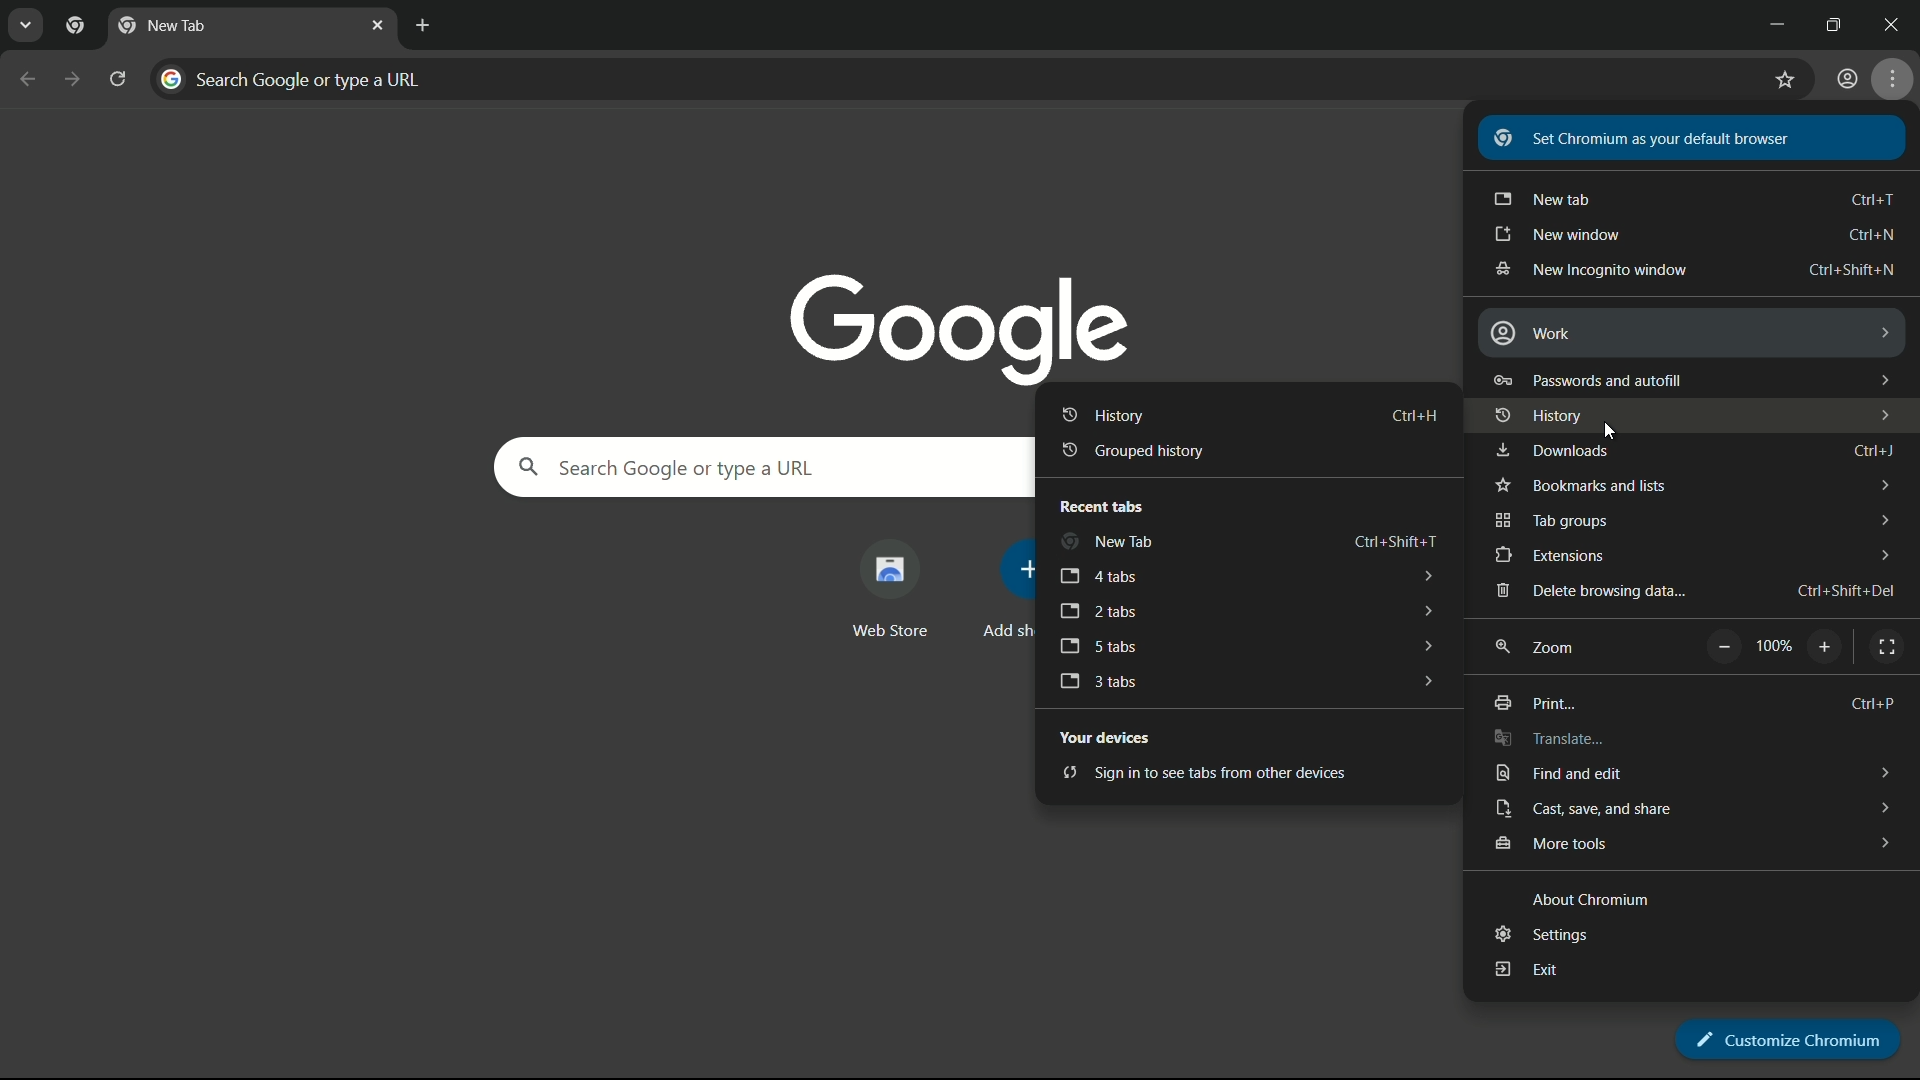  Describe the element at coordinates (1099, 506) in the screenshot. I see `recent tabs` at that location.